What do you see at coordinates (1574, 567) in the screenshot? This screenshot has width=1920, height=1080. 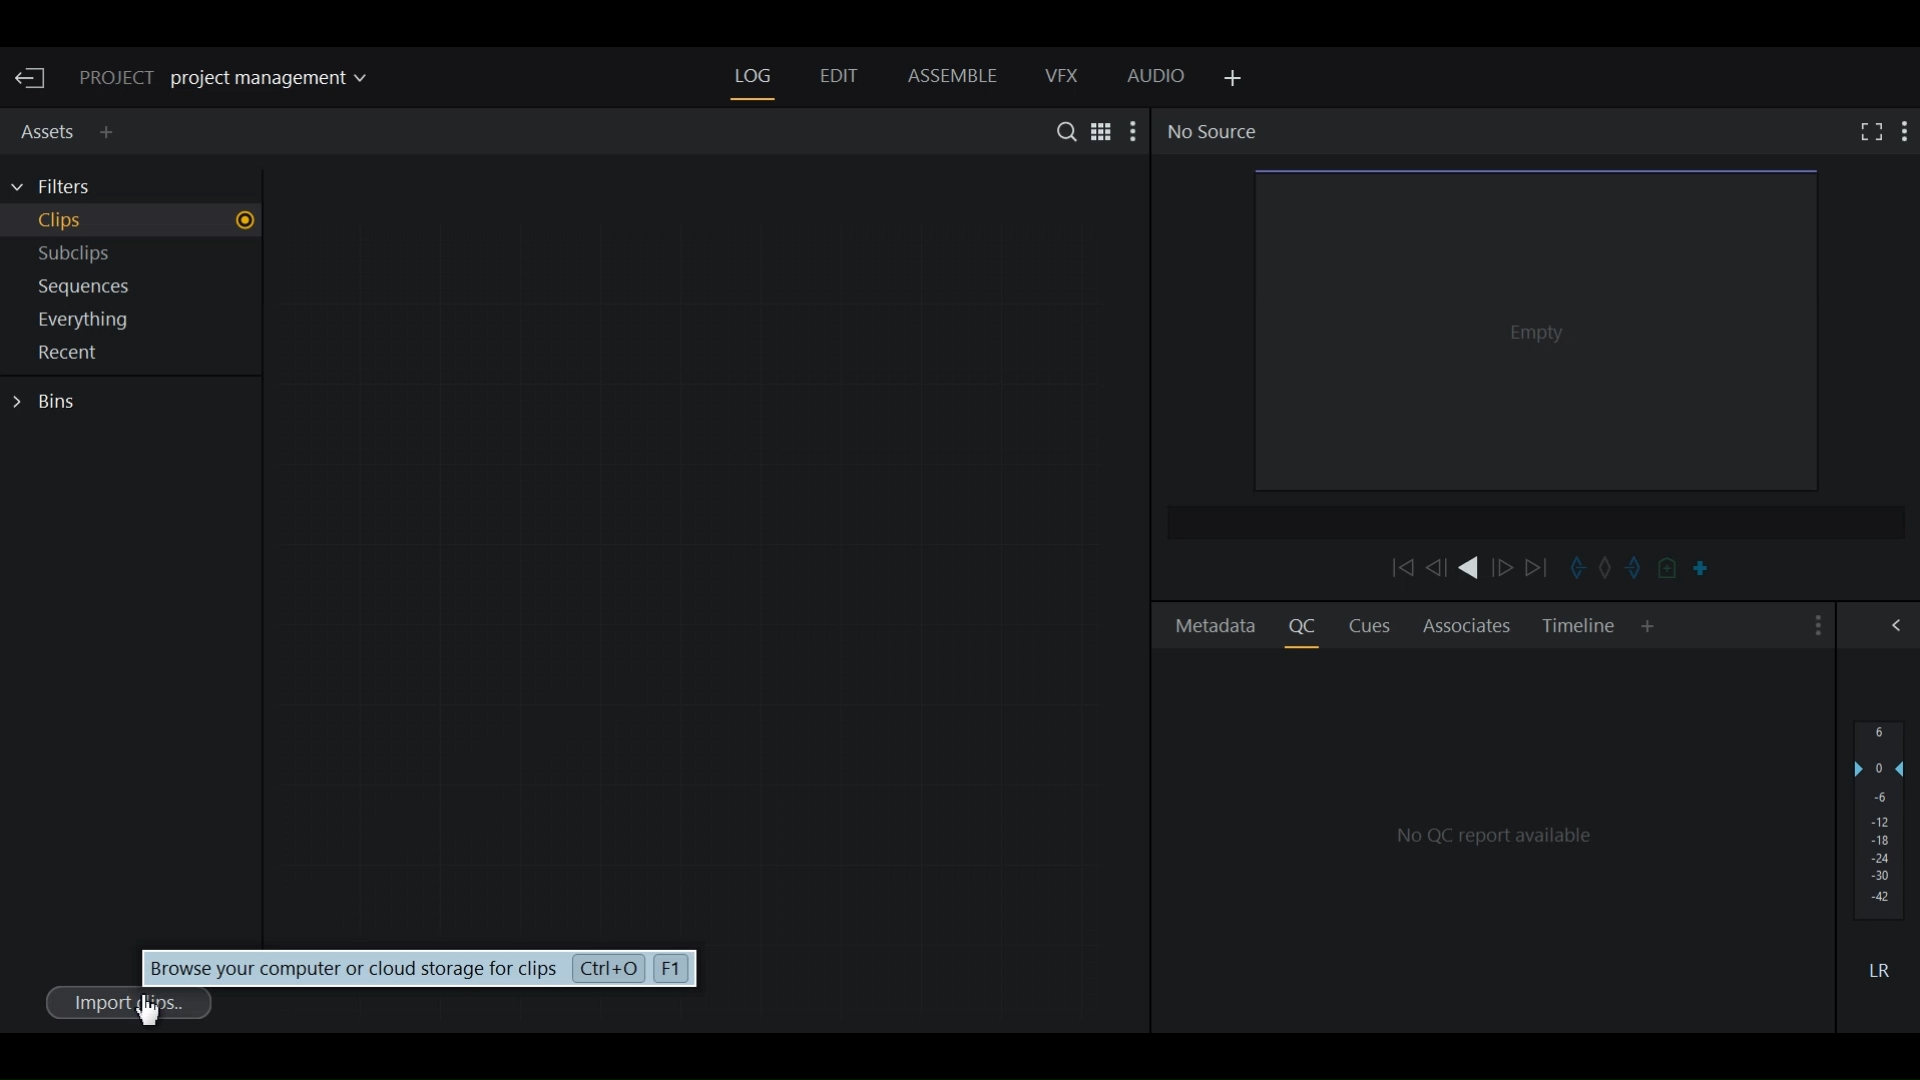 I see `Mark in` at bounding box center [1574, 567].